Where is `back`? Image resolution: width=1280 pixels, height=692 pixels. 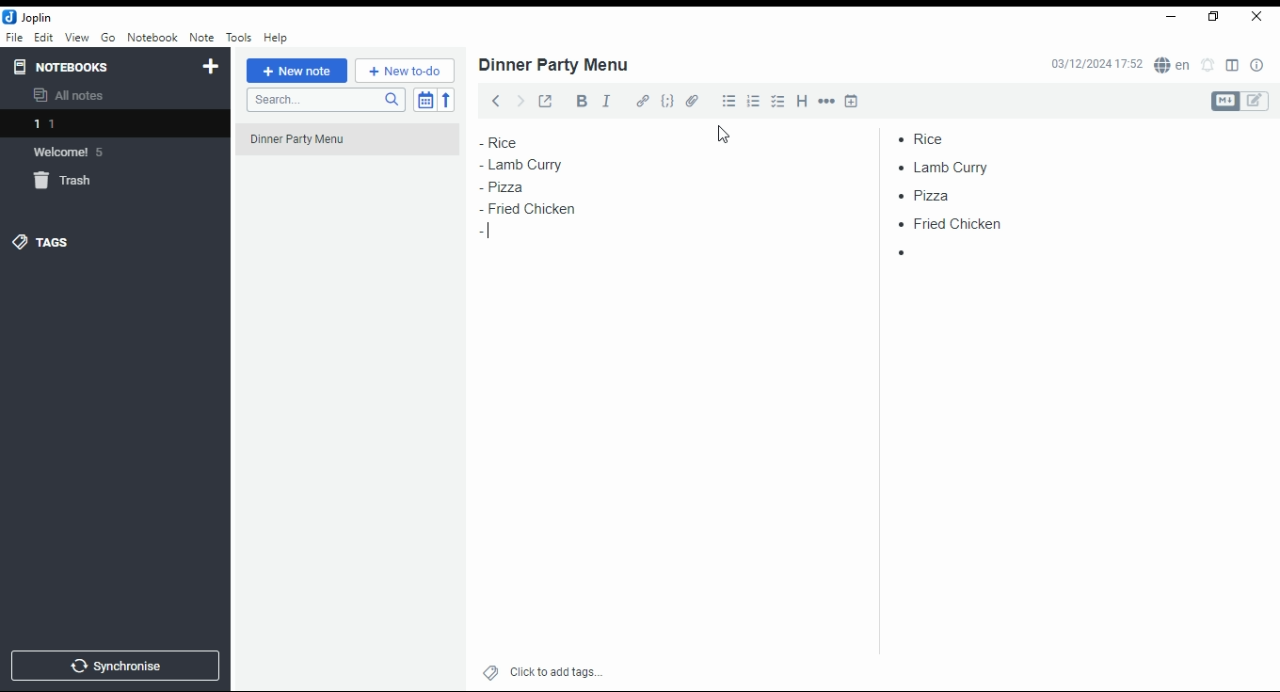
back is located at coordinates (492, 99).